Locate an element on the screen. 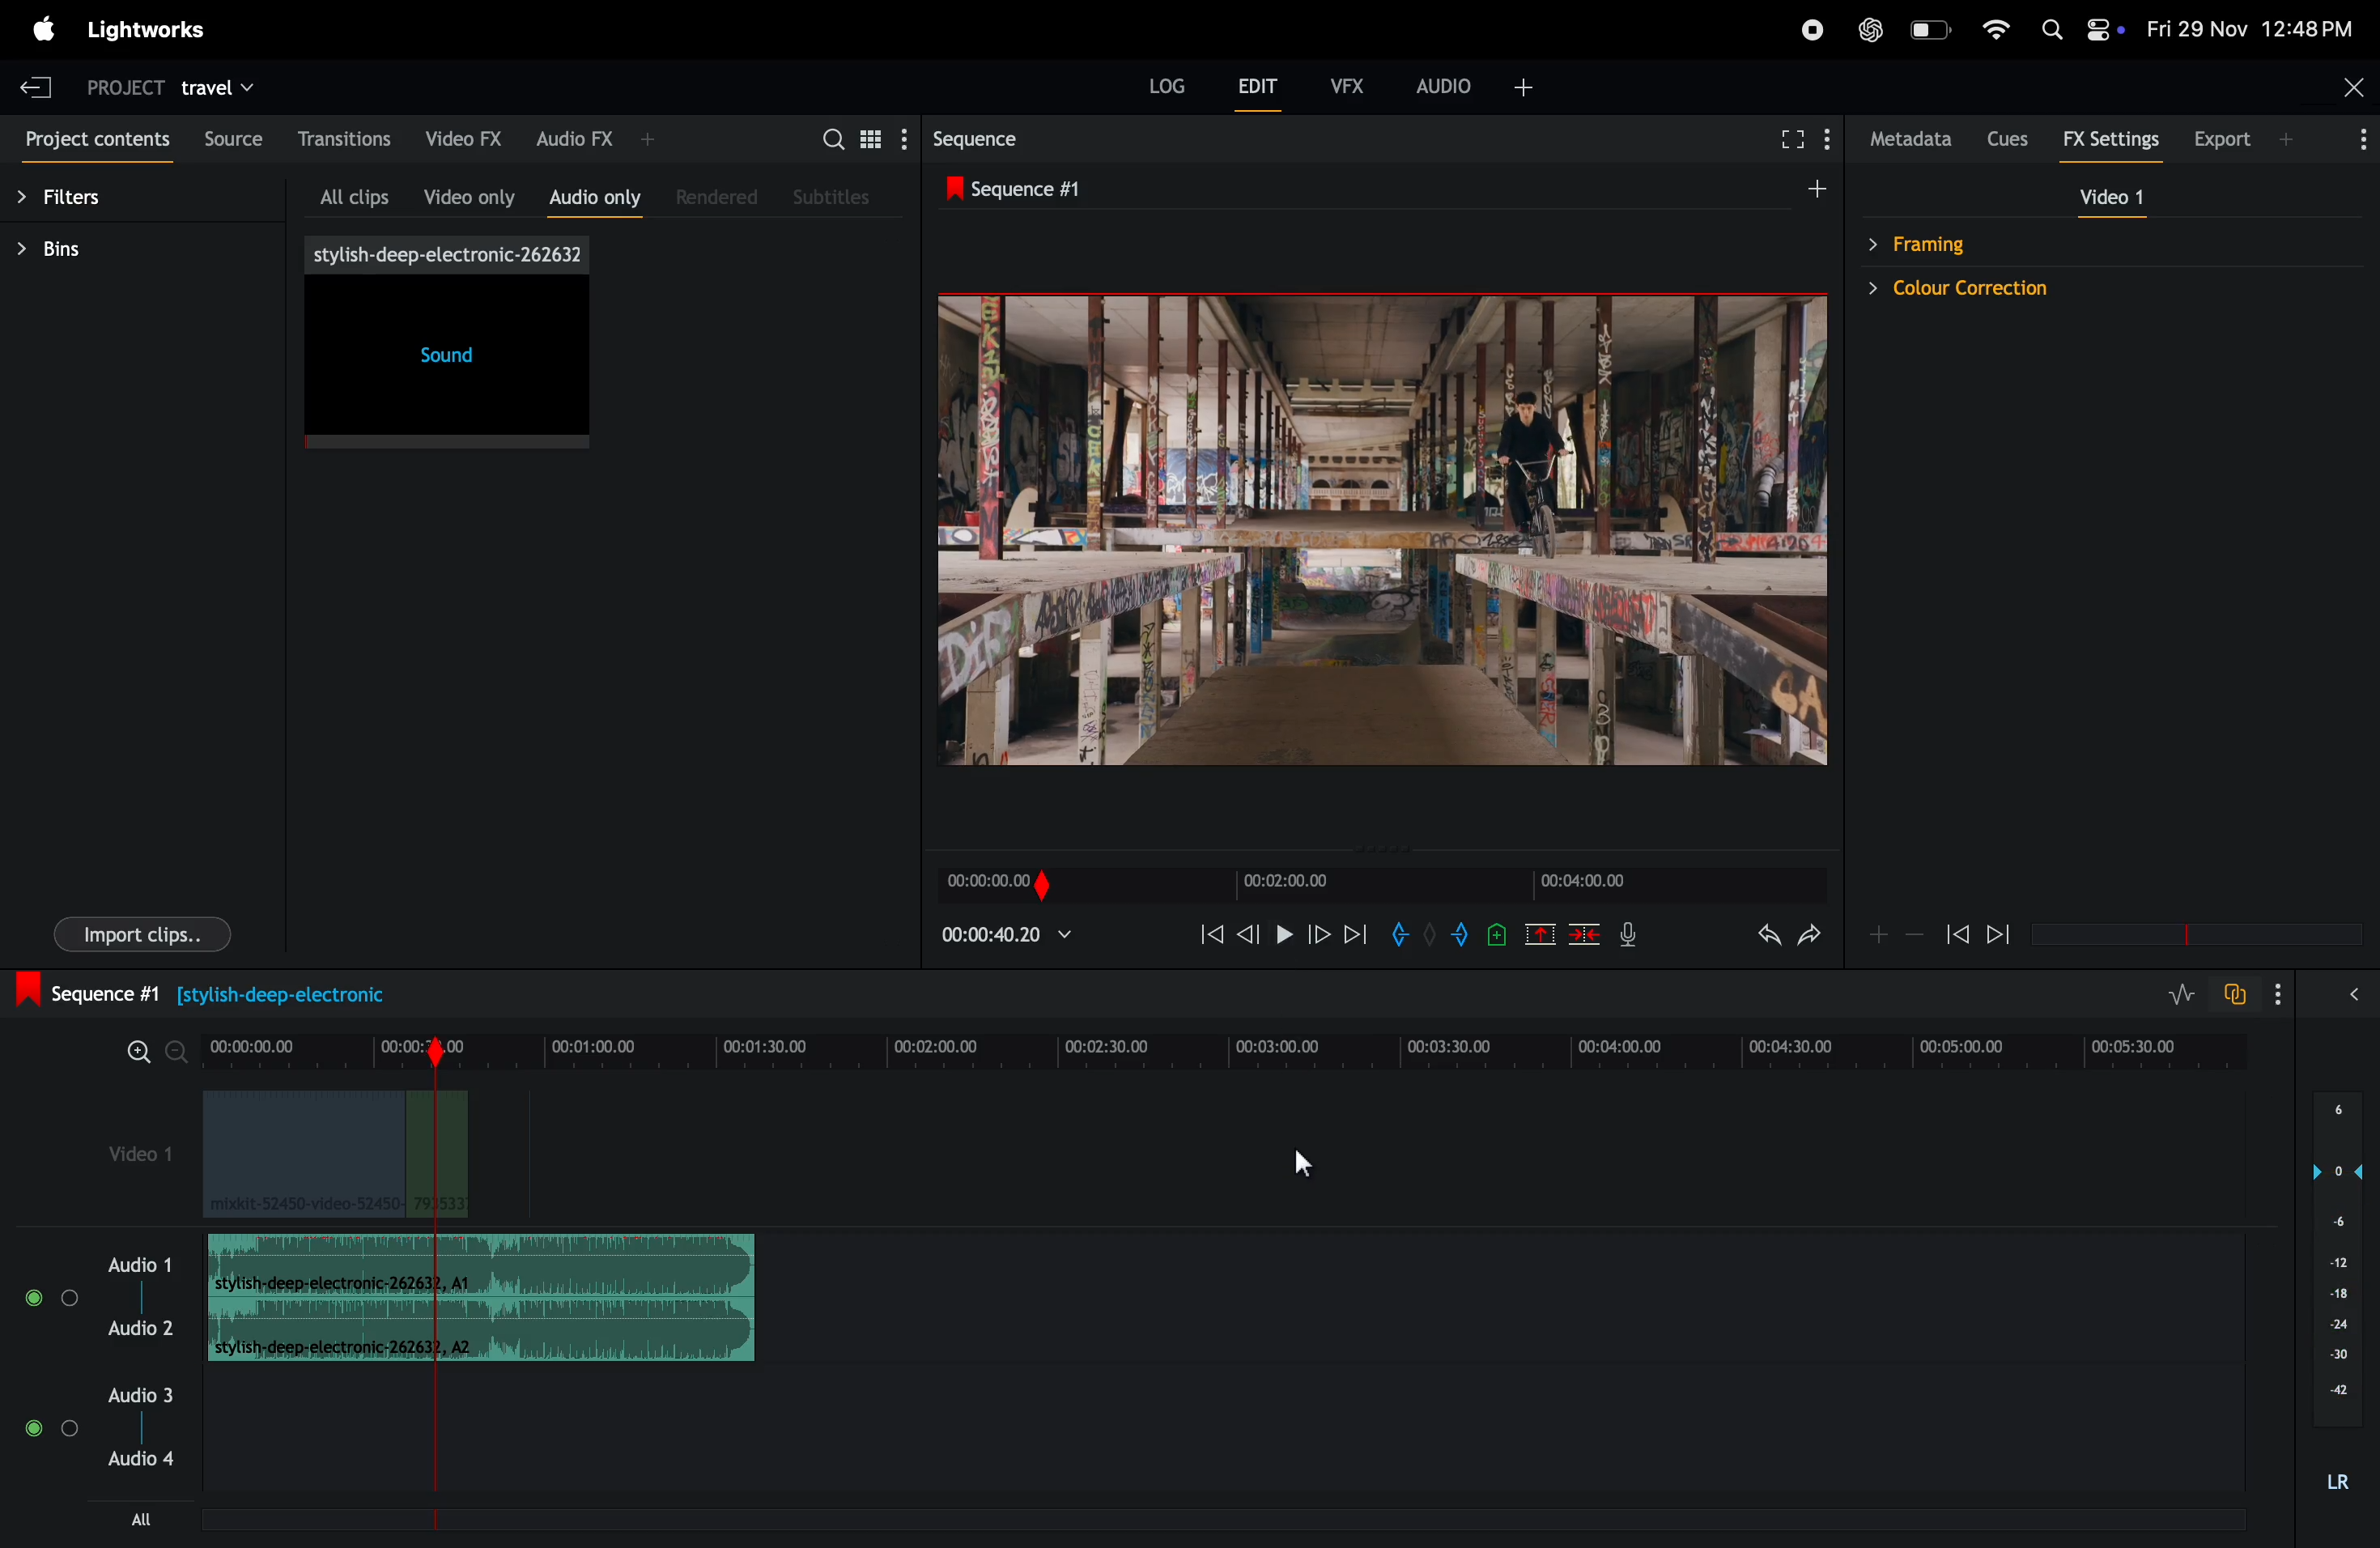 The height and width of the screenshot is (1548, 2380). Audio Clip is located at coordinates (484, 1332).